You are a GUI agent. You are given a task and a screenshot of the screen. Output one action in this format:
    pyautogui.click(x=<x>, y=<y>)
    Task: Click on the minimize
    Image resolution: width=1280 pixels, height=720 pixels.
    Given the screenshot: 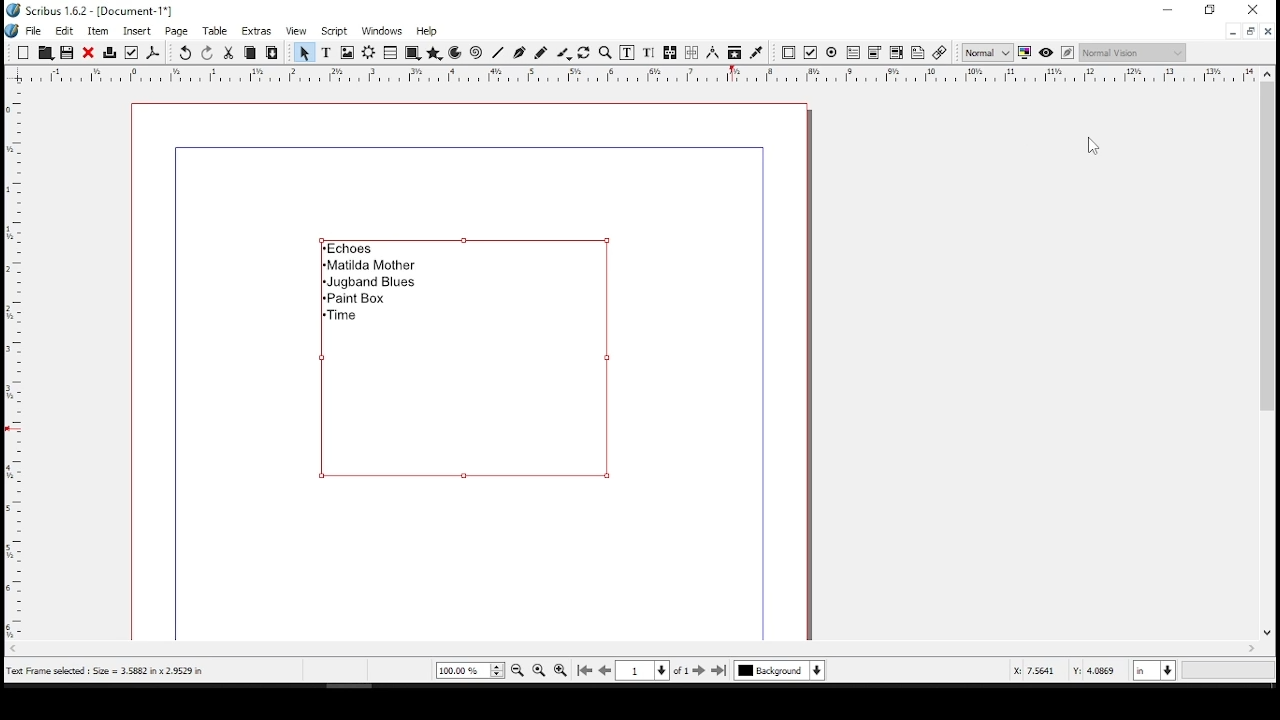 What is the action you would take?
    pyautogui.click(x=1169, y=10)
    